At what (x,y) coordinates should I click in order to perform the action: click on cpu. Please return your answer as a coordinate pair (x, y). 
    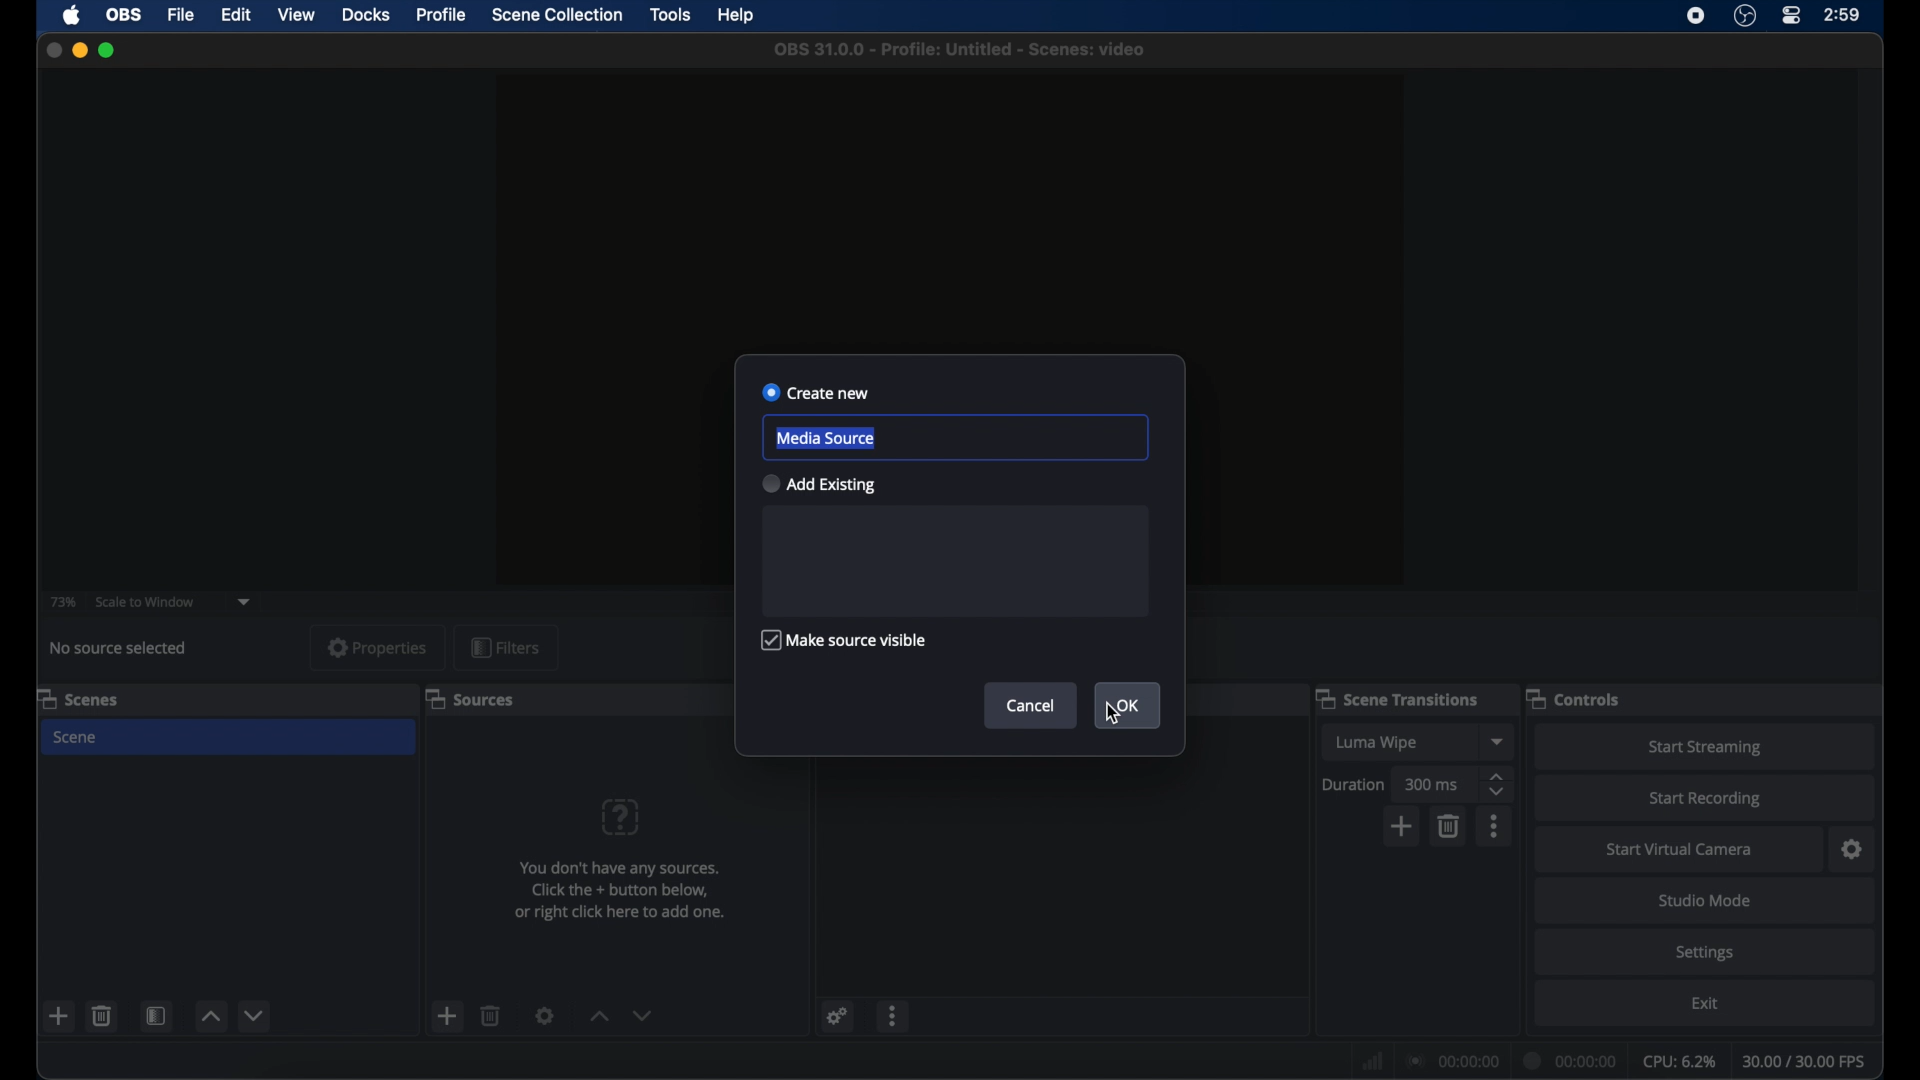
    Looking at the image, I should click on (1680, 1062).